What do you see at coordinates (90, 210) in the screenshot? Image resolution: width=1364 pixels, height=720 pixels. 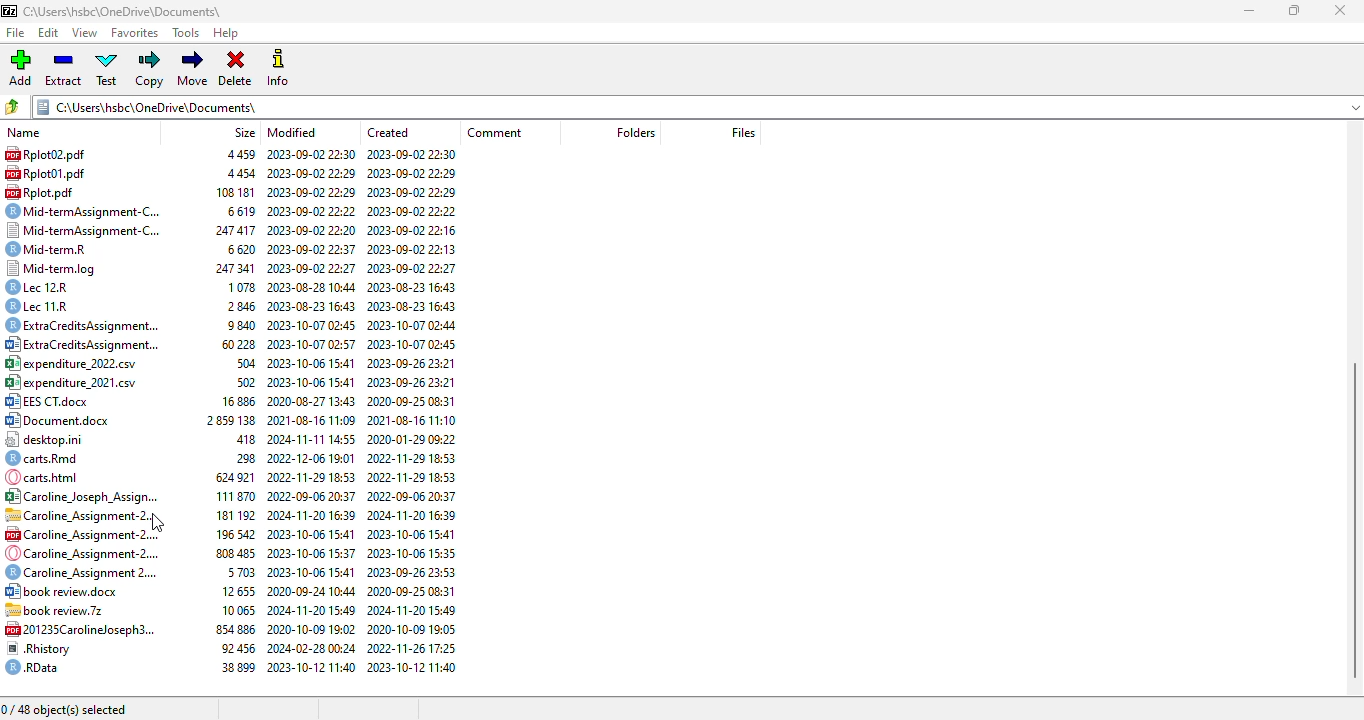 I see `® Mid-termAssignment-C...` at bounding box center [90, 210].